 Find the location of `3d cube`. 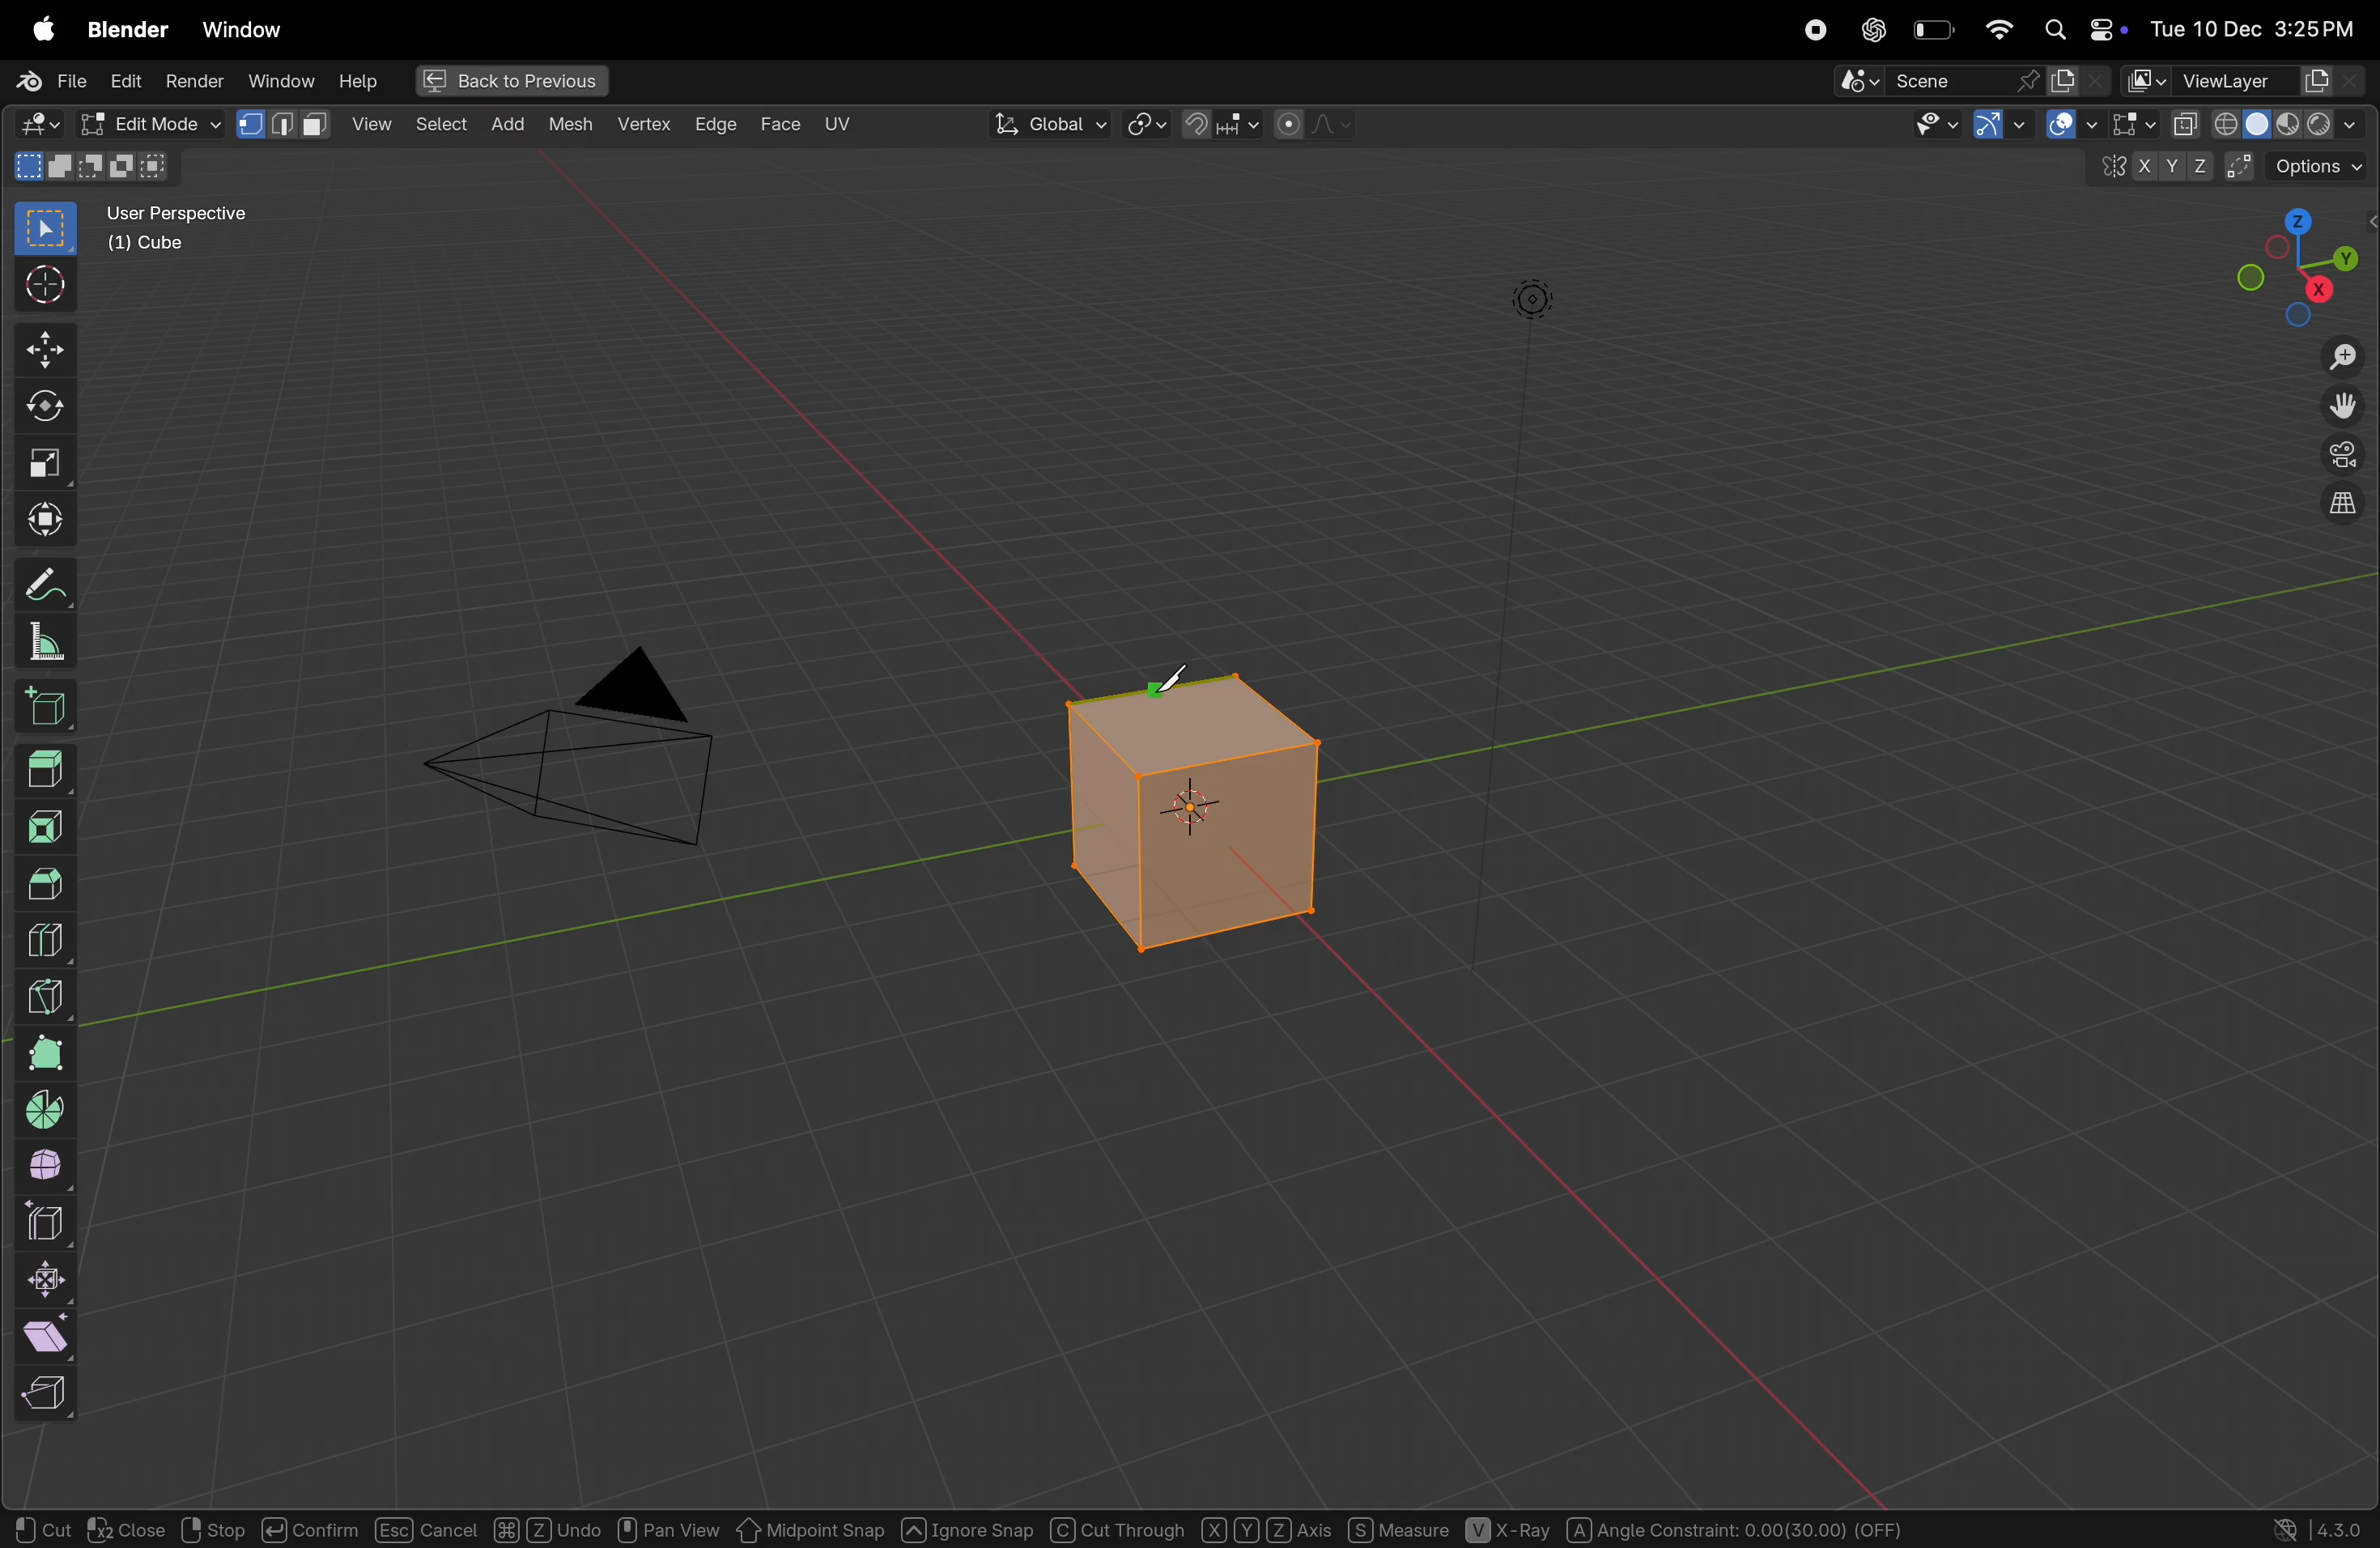

3d cube is located at coordinates (50, 711).